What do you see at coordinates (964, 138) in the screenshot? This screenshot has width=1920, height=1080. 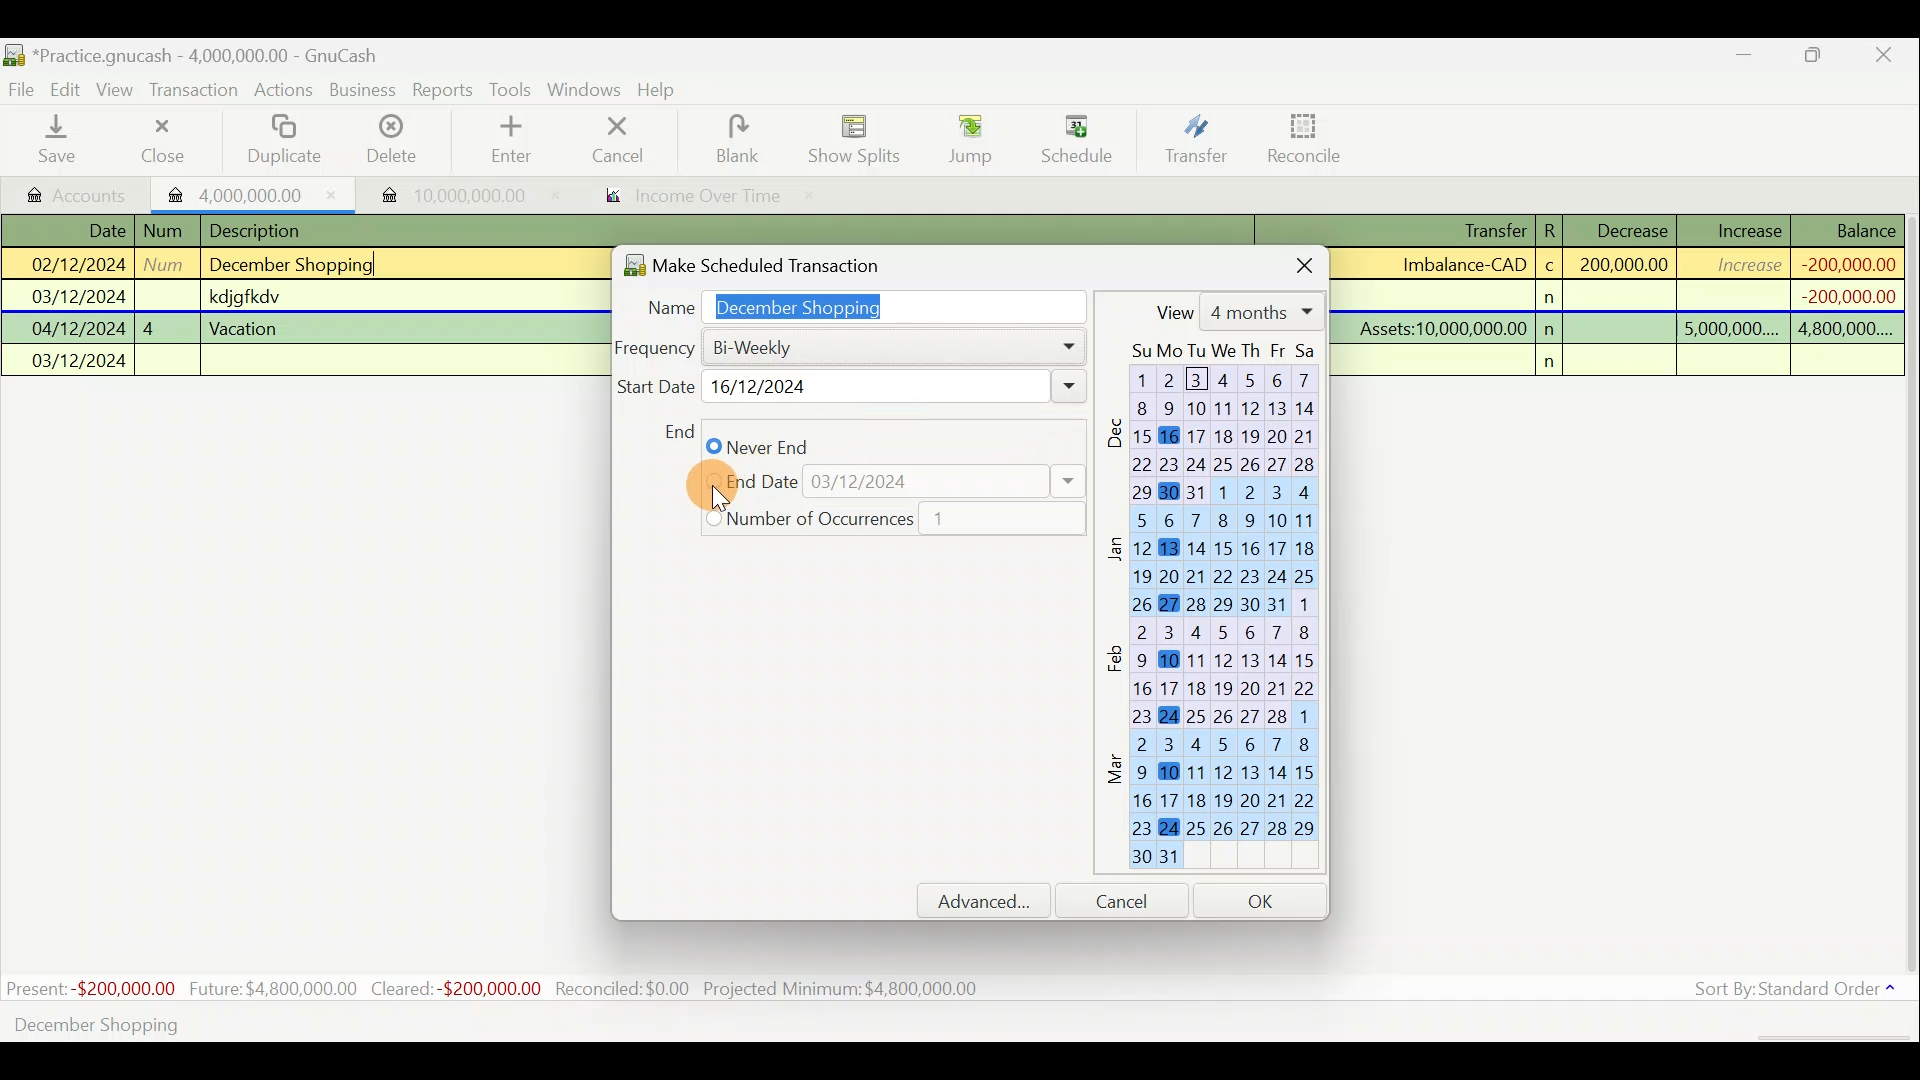 I see `Jump` at bounding box center [964, 138].